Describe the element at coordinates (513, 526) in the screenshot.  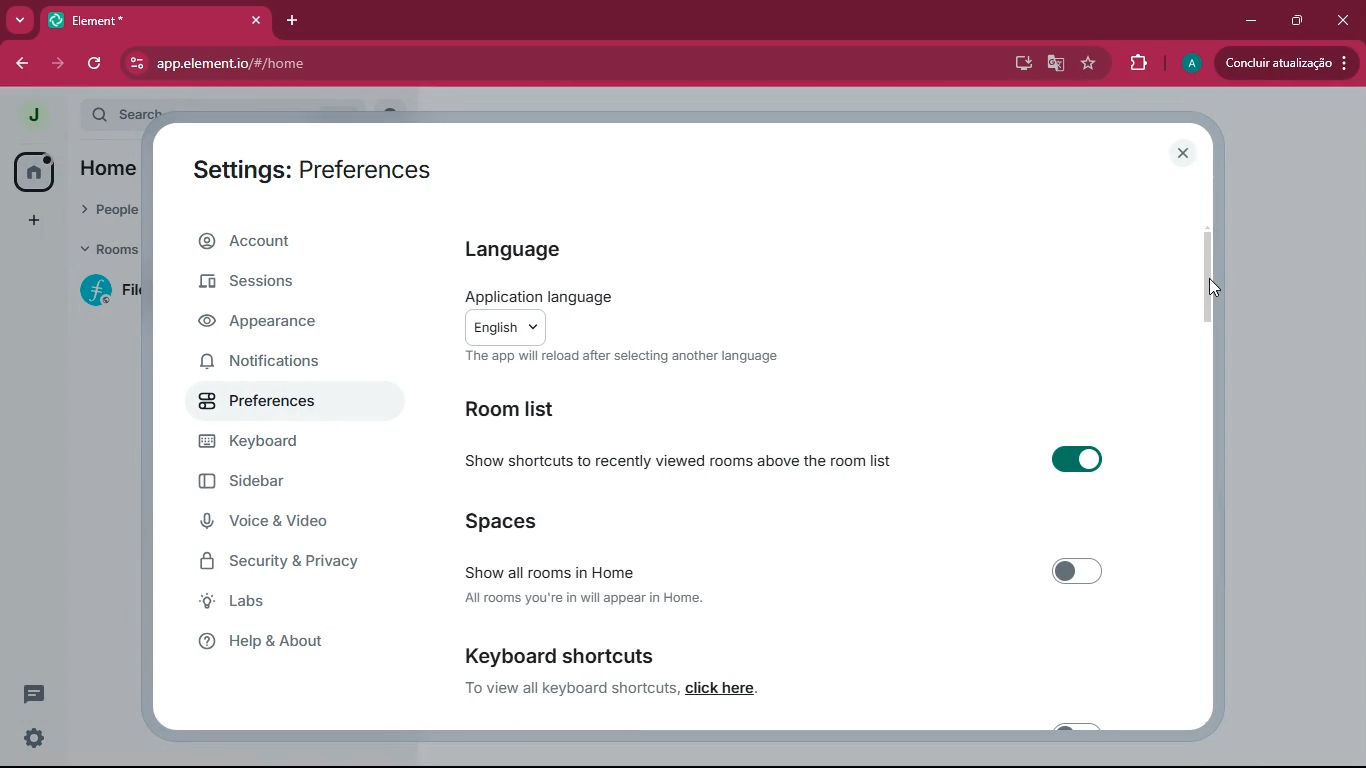
I see `spaces` at that location.